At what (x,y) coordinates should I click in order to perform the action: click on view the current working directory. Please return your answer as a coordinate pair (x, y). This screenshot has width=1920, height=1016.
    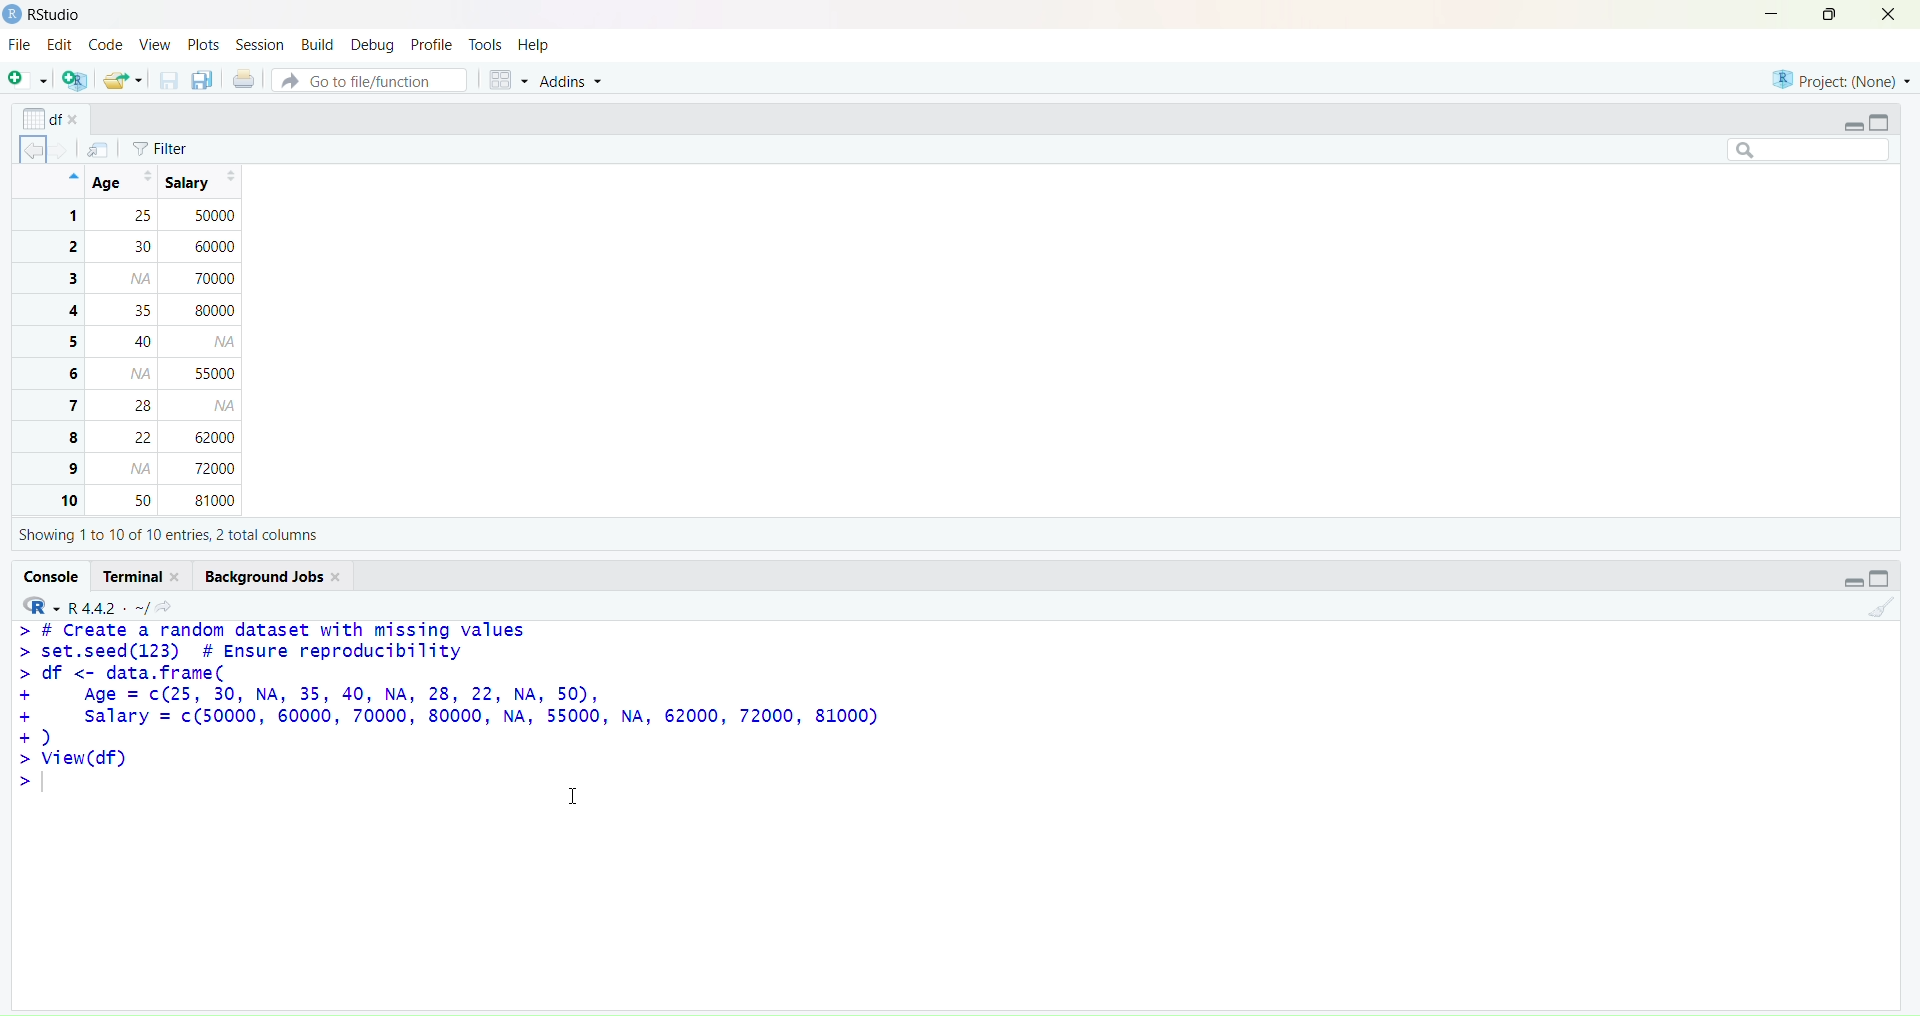
    Looking at the image, I should click on (167, 605).